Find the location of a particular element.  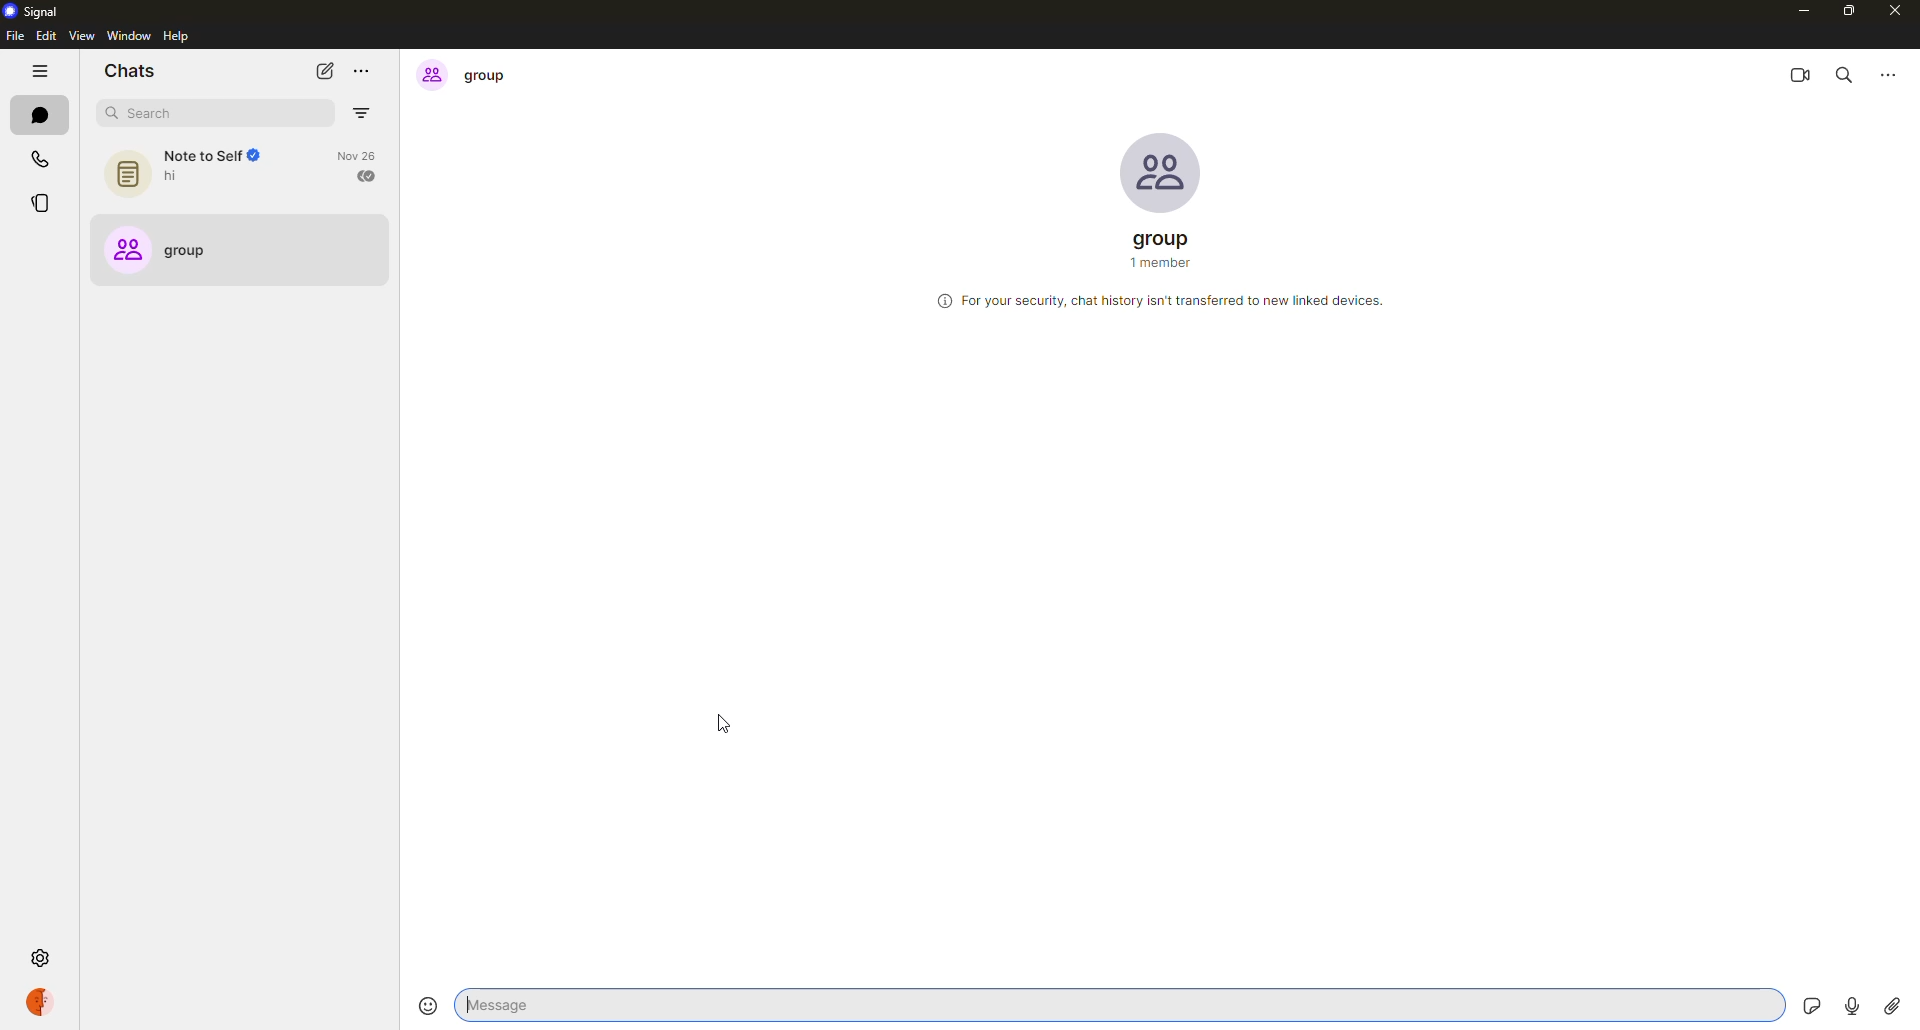

file is located at coordinates (14, 36).